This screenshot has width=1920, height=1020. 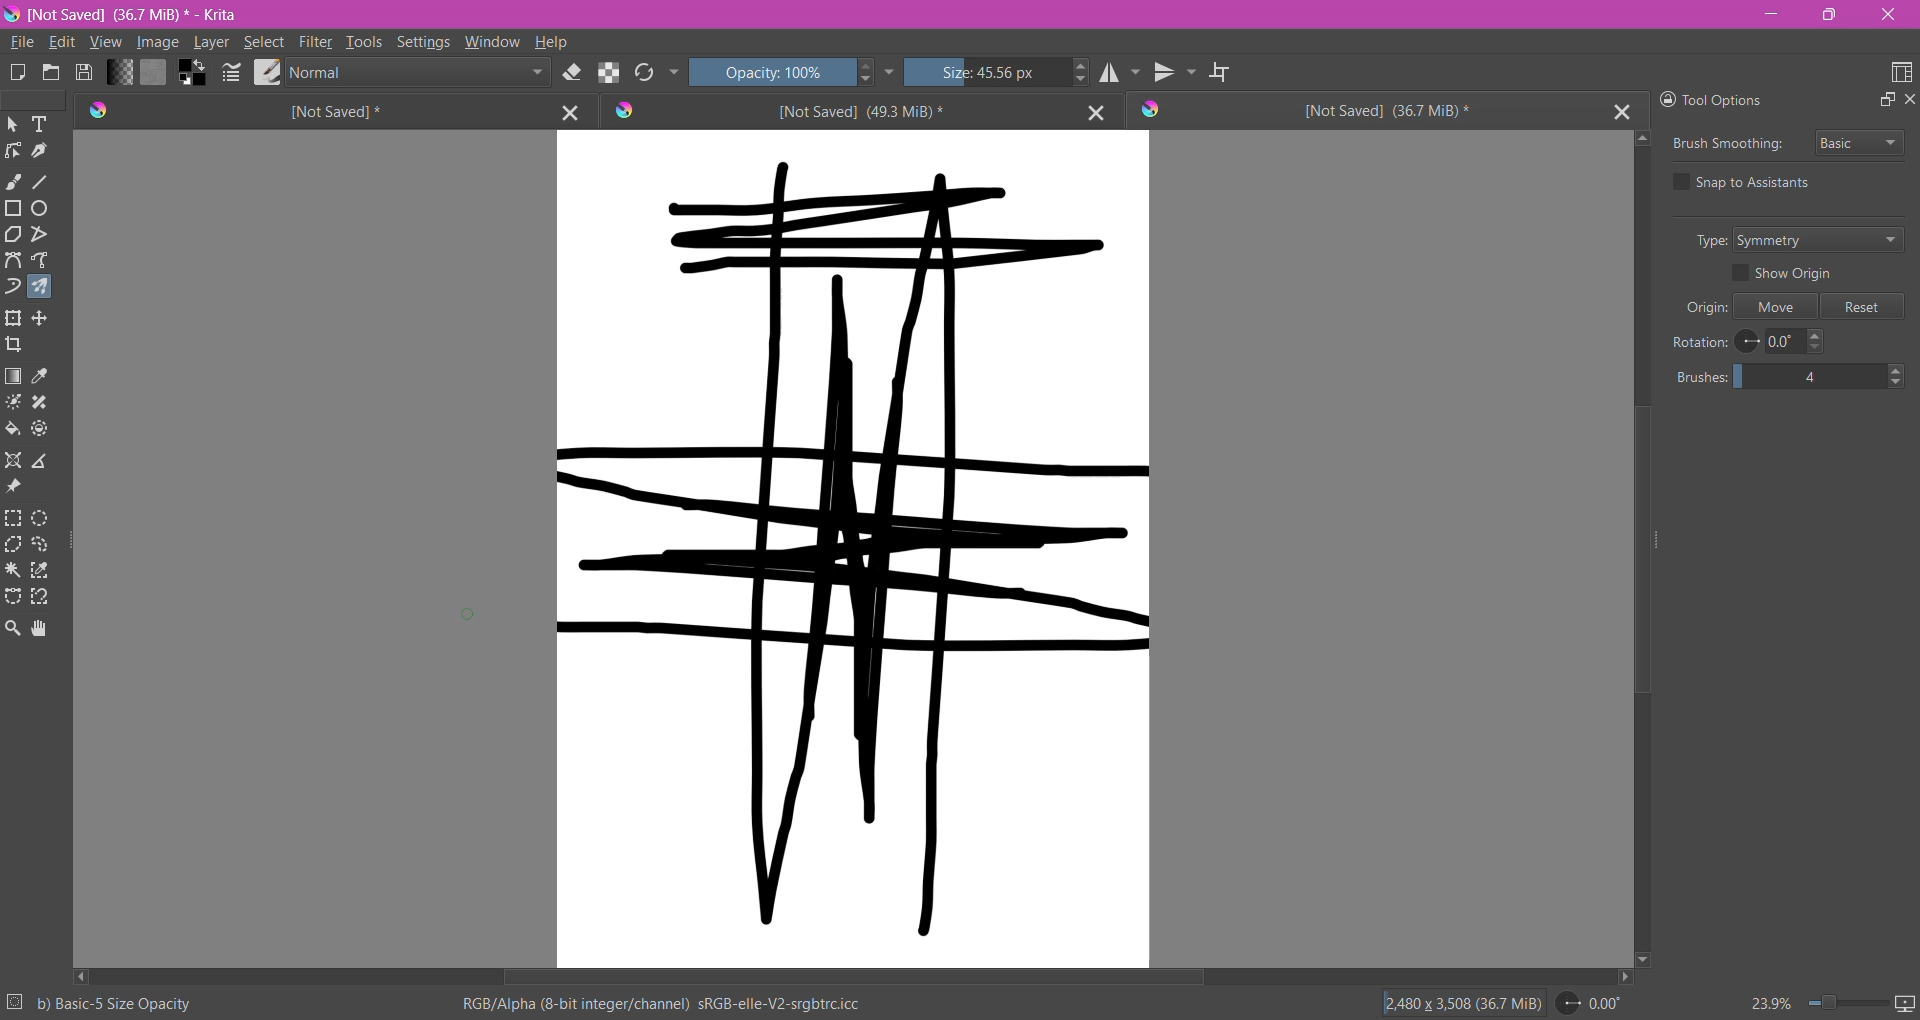 What do you see at coordinates (85, 74) in the screenshot?
I see `Save` at bounding box center [85, 74].